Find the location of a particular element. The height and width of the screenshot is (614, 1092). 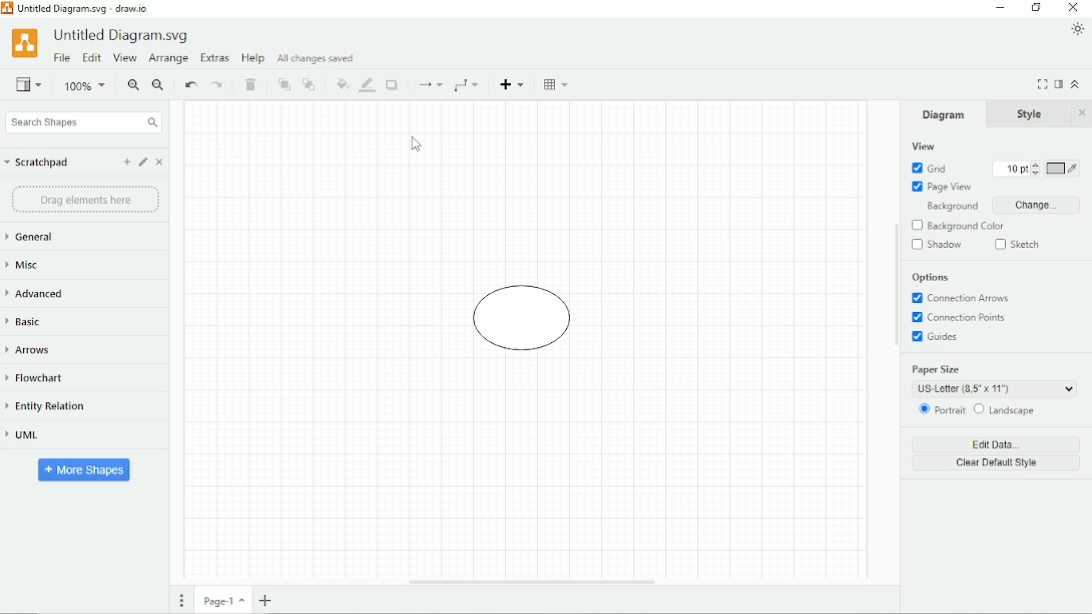

Clear Default Style is located at coordinates (996, 463).